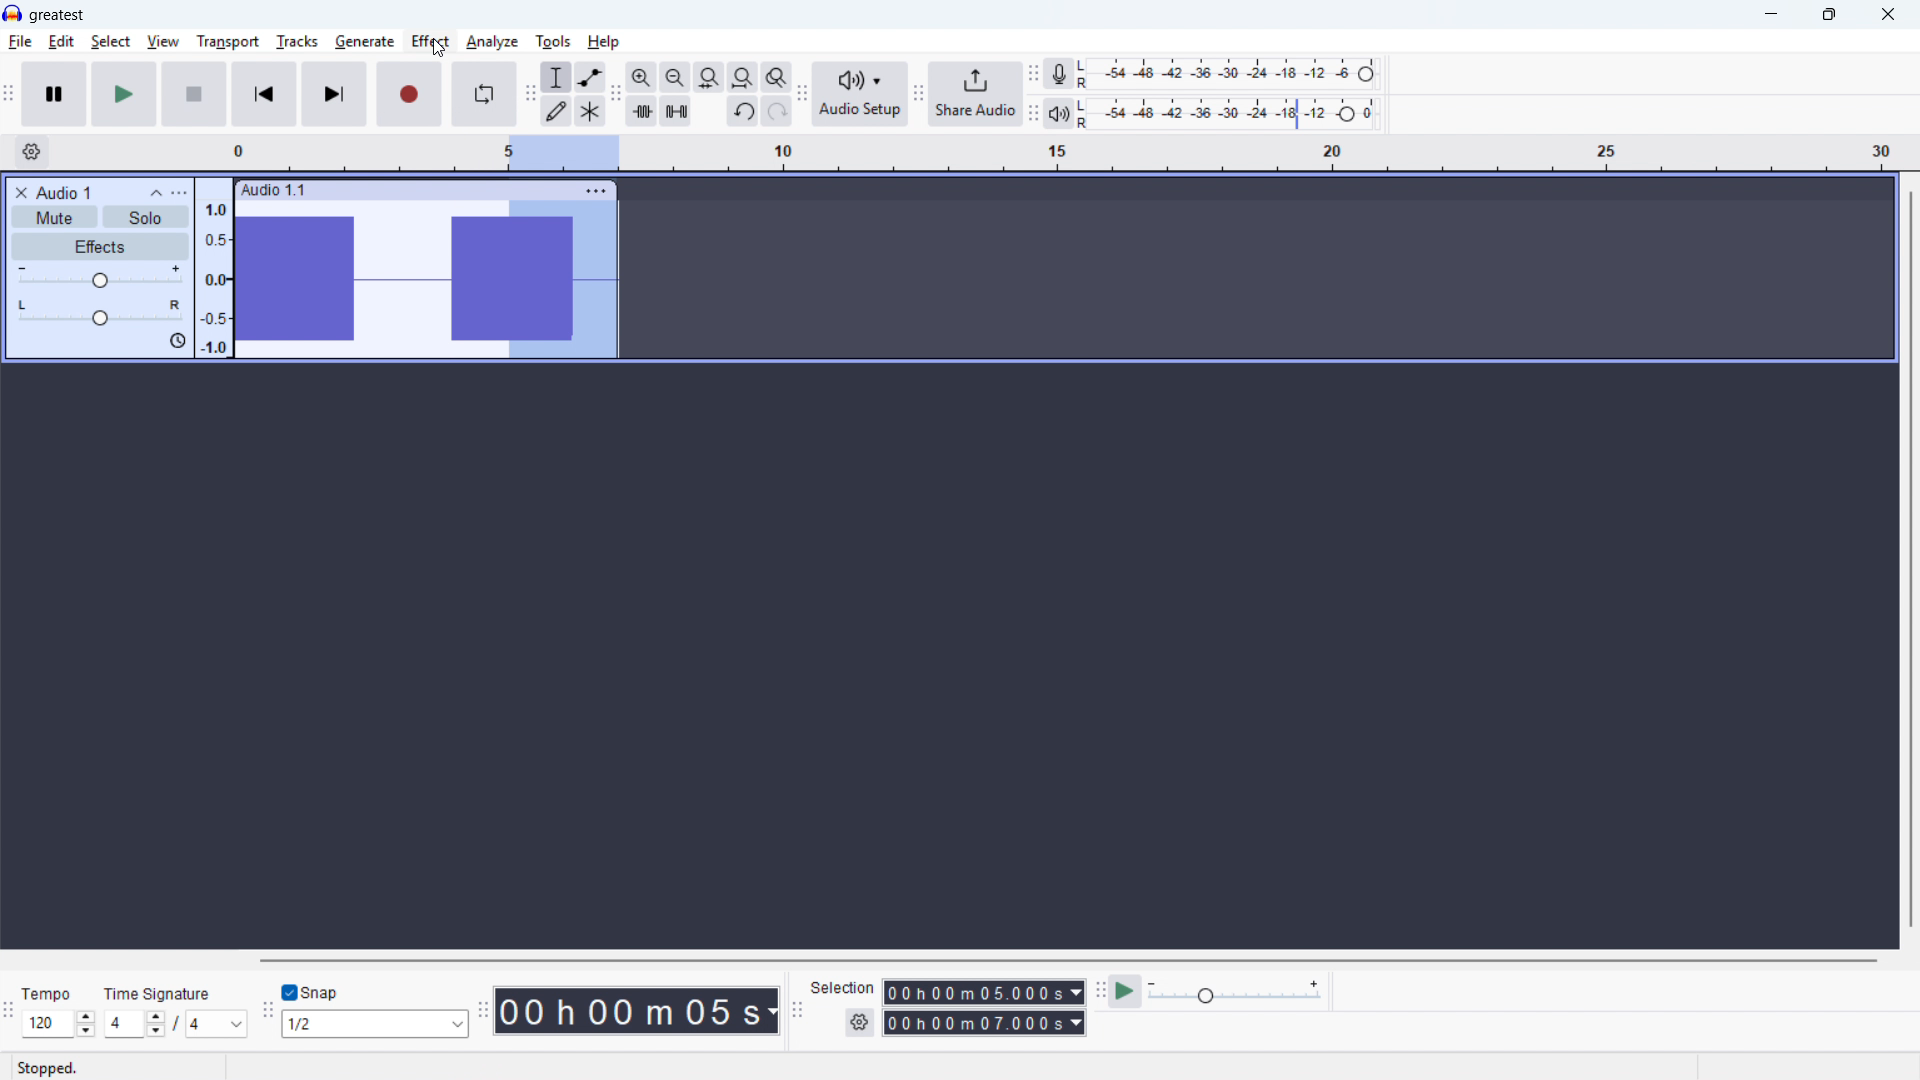 The height and width of the screenshot is (1080, 1920). What do you see at coordinates (164, 43) in the screenshot?
I see `view` at bounding box center [164, 43].